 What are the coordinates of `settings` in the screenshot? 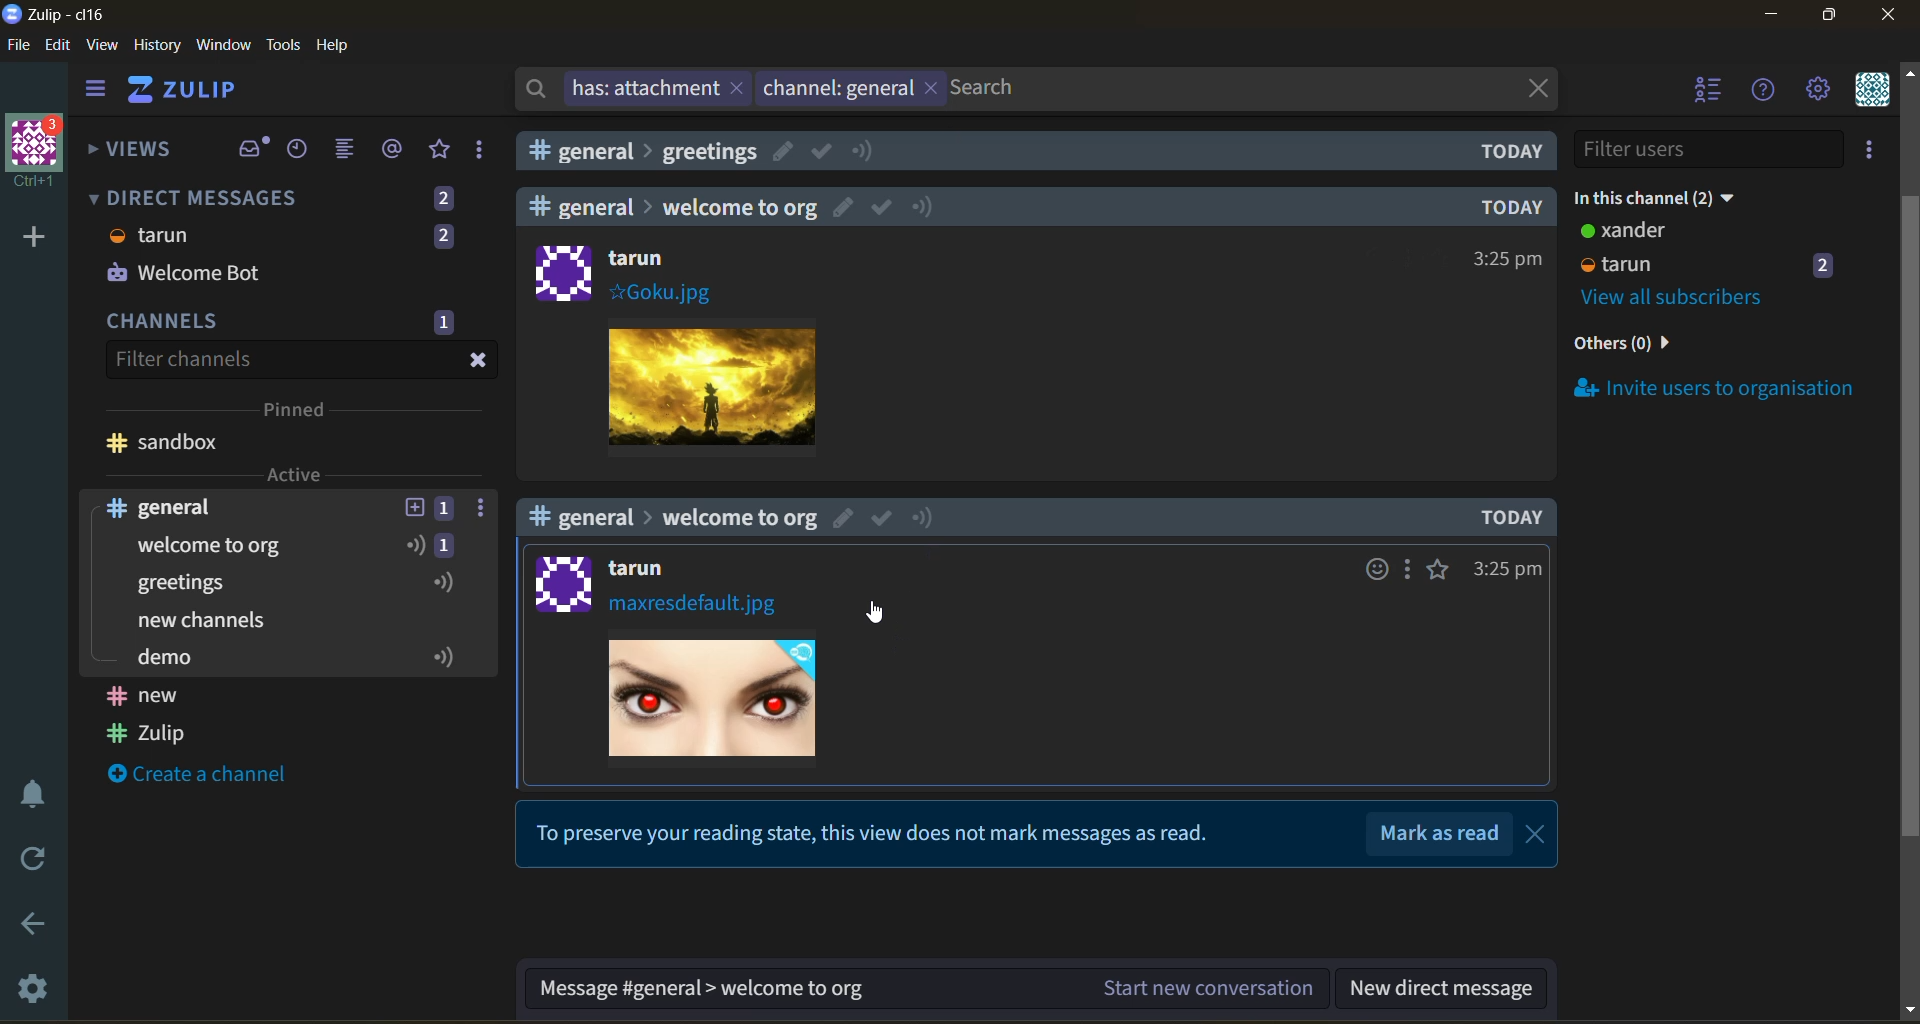 It's located at (1818, 90).